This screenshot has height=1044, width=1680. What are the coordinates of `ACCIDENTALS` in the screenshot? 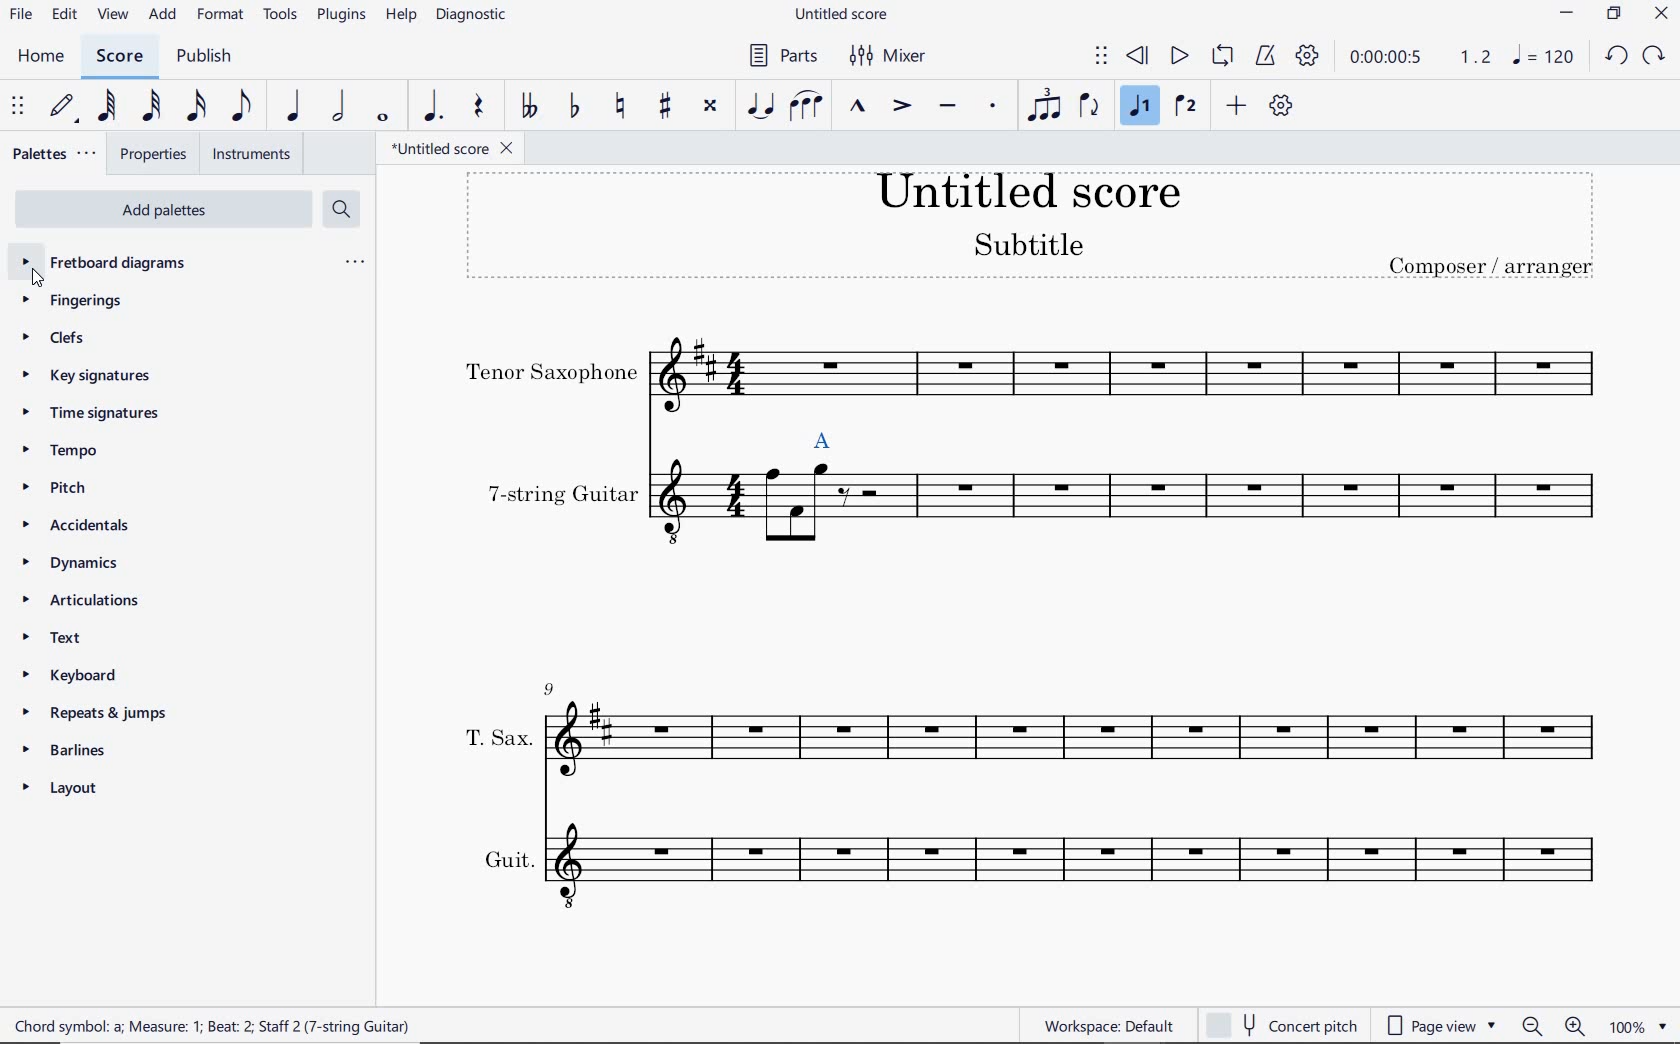 It's located at (93, 526).